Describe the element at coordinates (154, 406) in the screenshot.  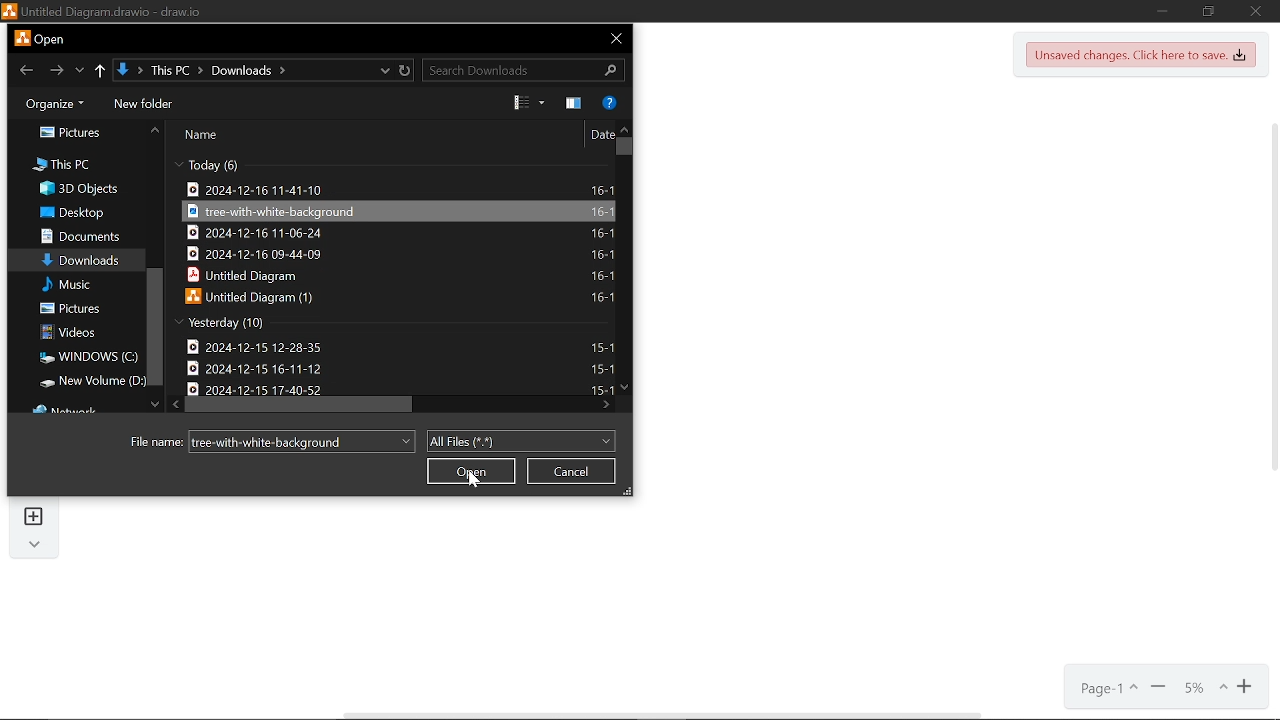
I see `Move down in folders` at that location.